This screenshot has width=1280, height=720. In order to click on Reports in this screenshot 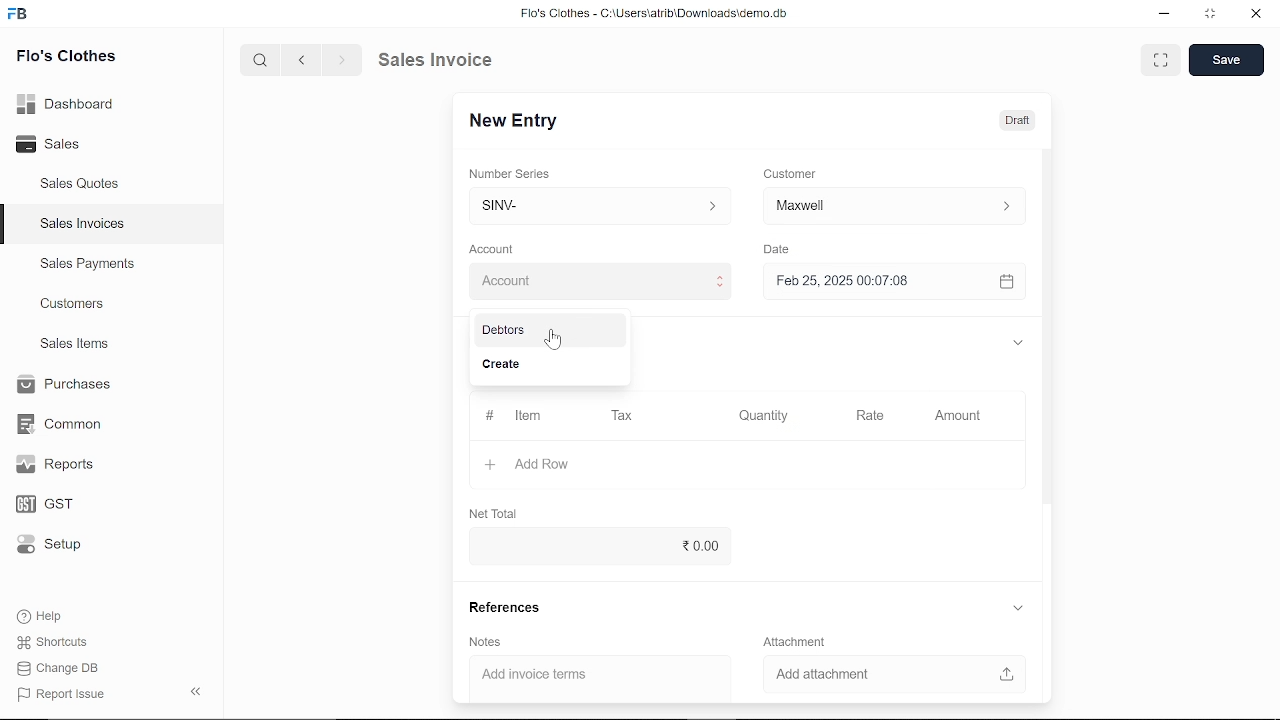, I will do `click(60, 465)`.